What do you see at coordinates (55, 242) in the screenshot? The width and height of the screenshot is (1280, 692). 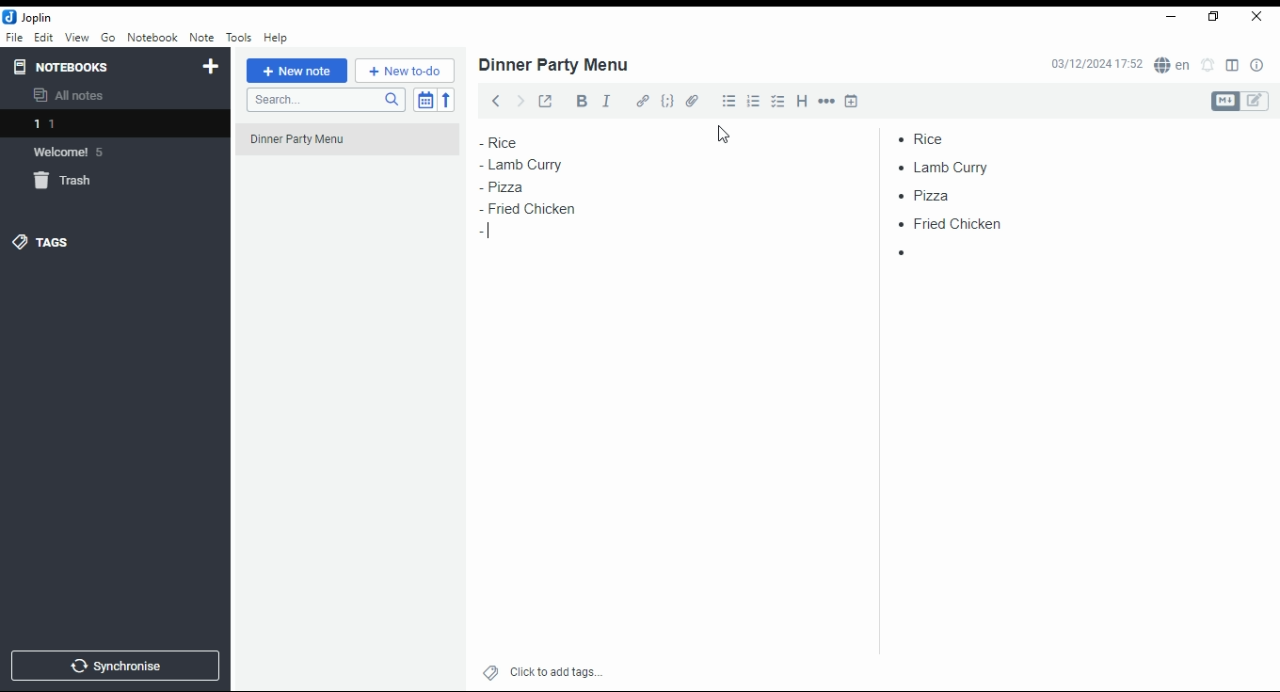 I see `tags` at bounding box center [55, 242].